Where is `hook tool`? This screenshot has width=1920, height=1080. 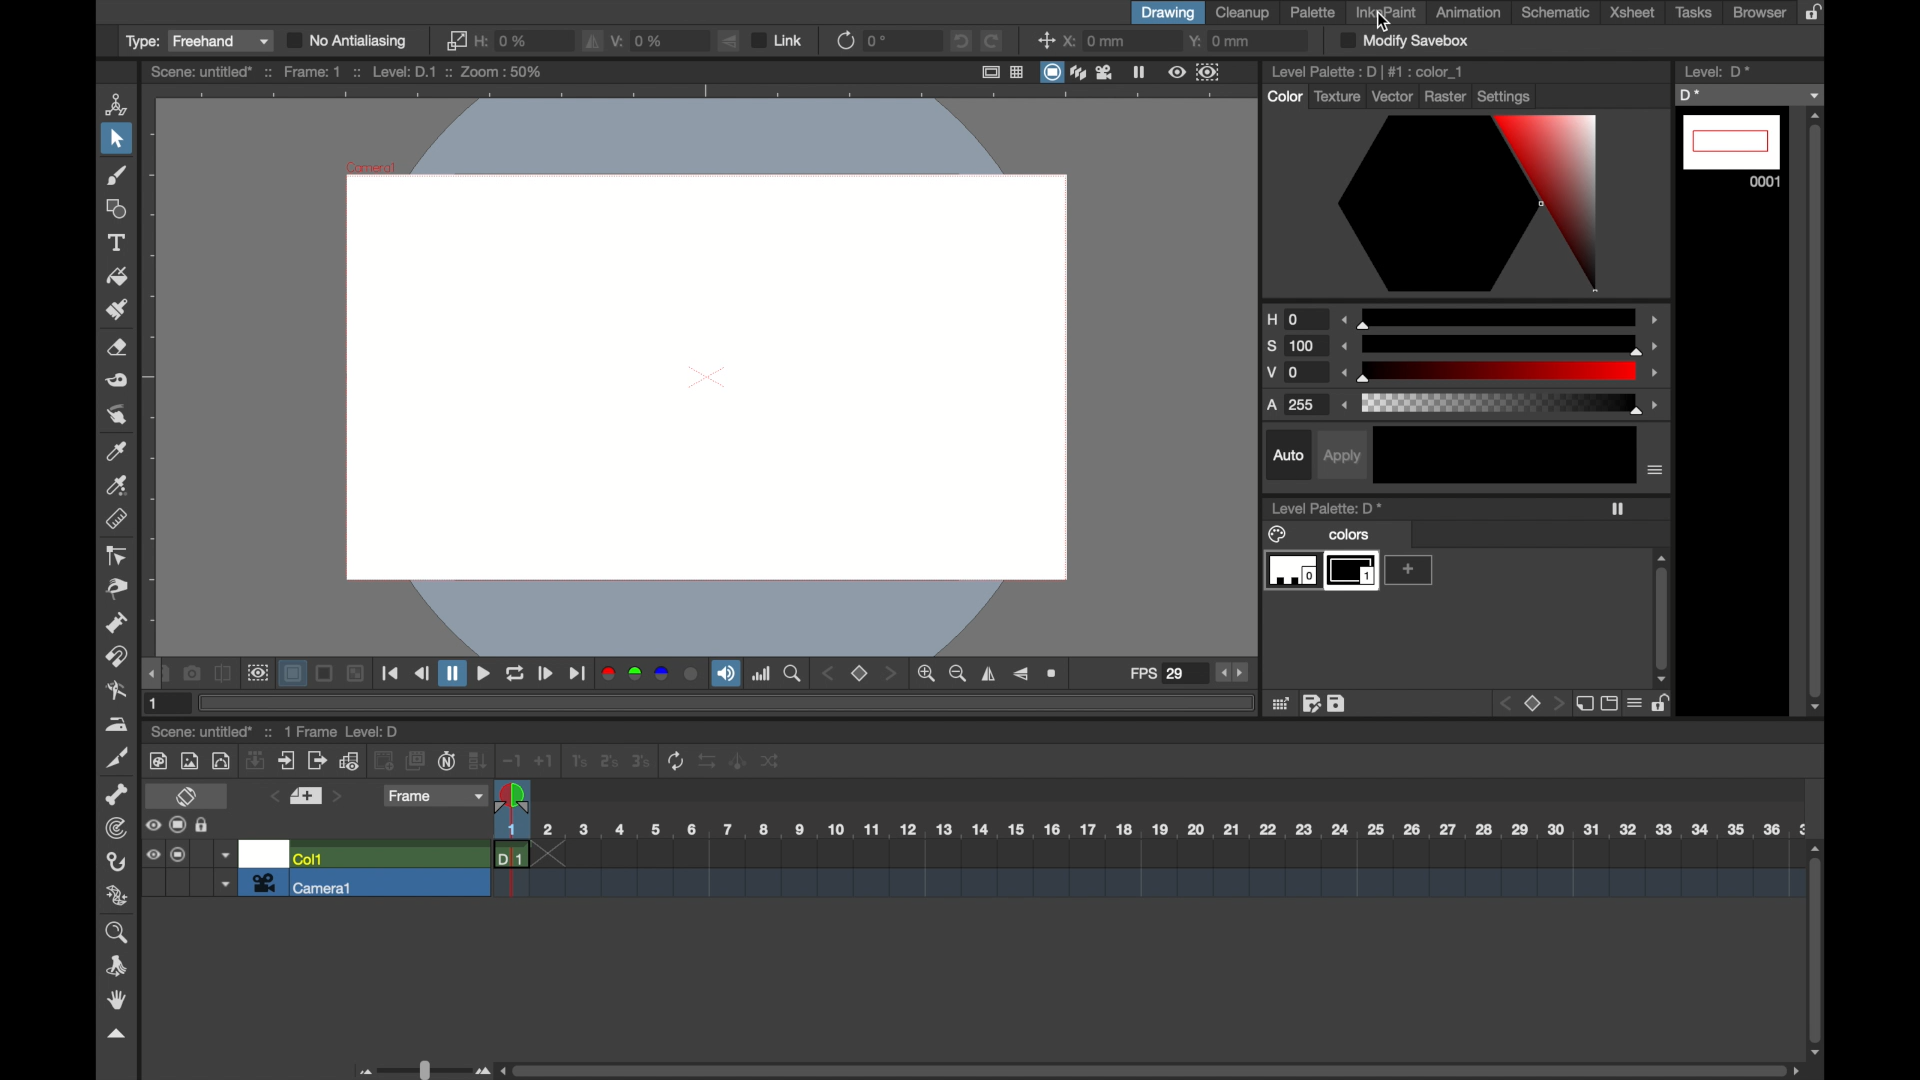
hook tool is located at coordinates (115, 862).